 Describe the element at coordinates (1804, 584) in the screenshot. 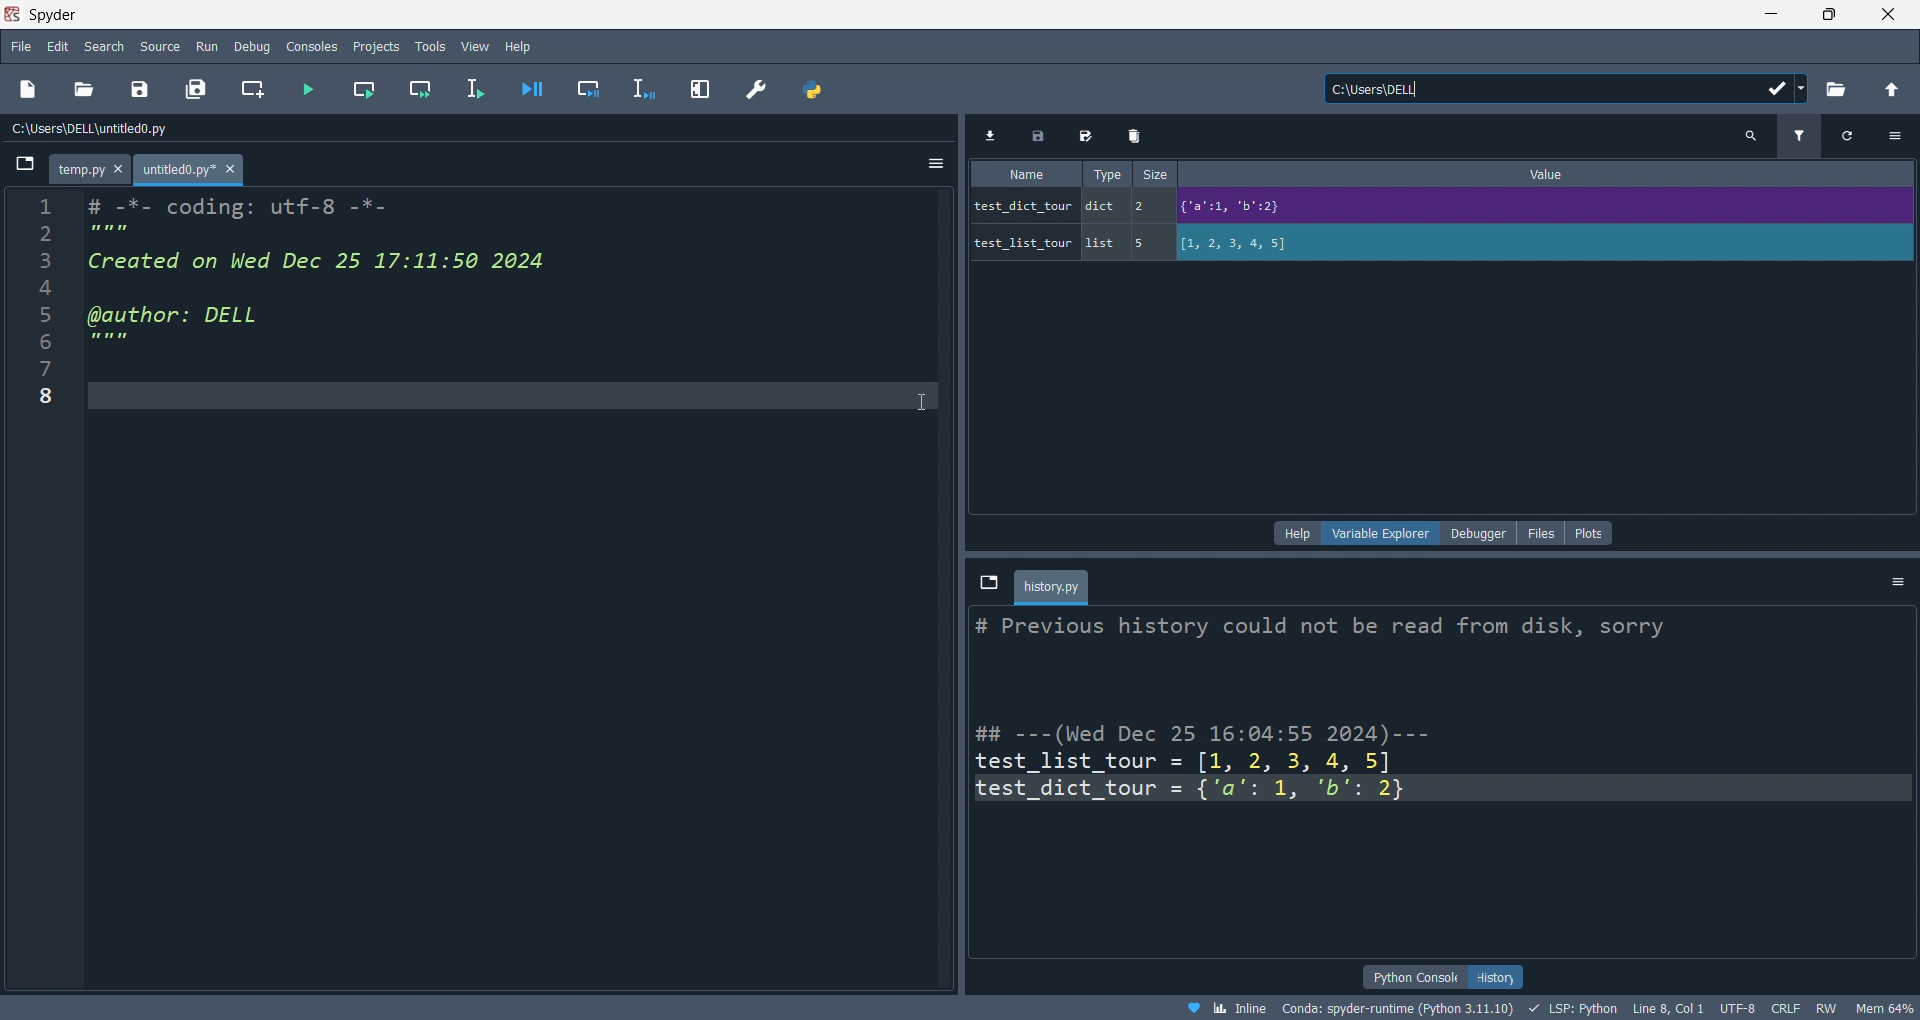

I see `delete ` at that location.